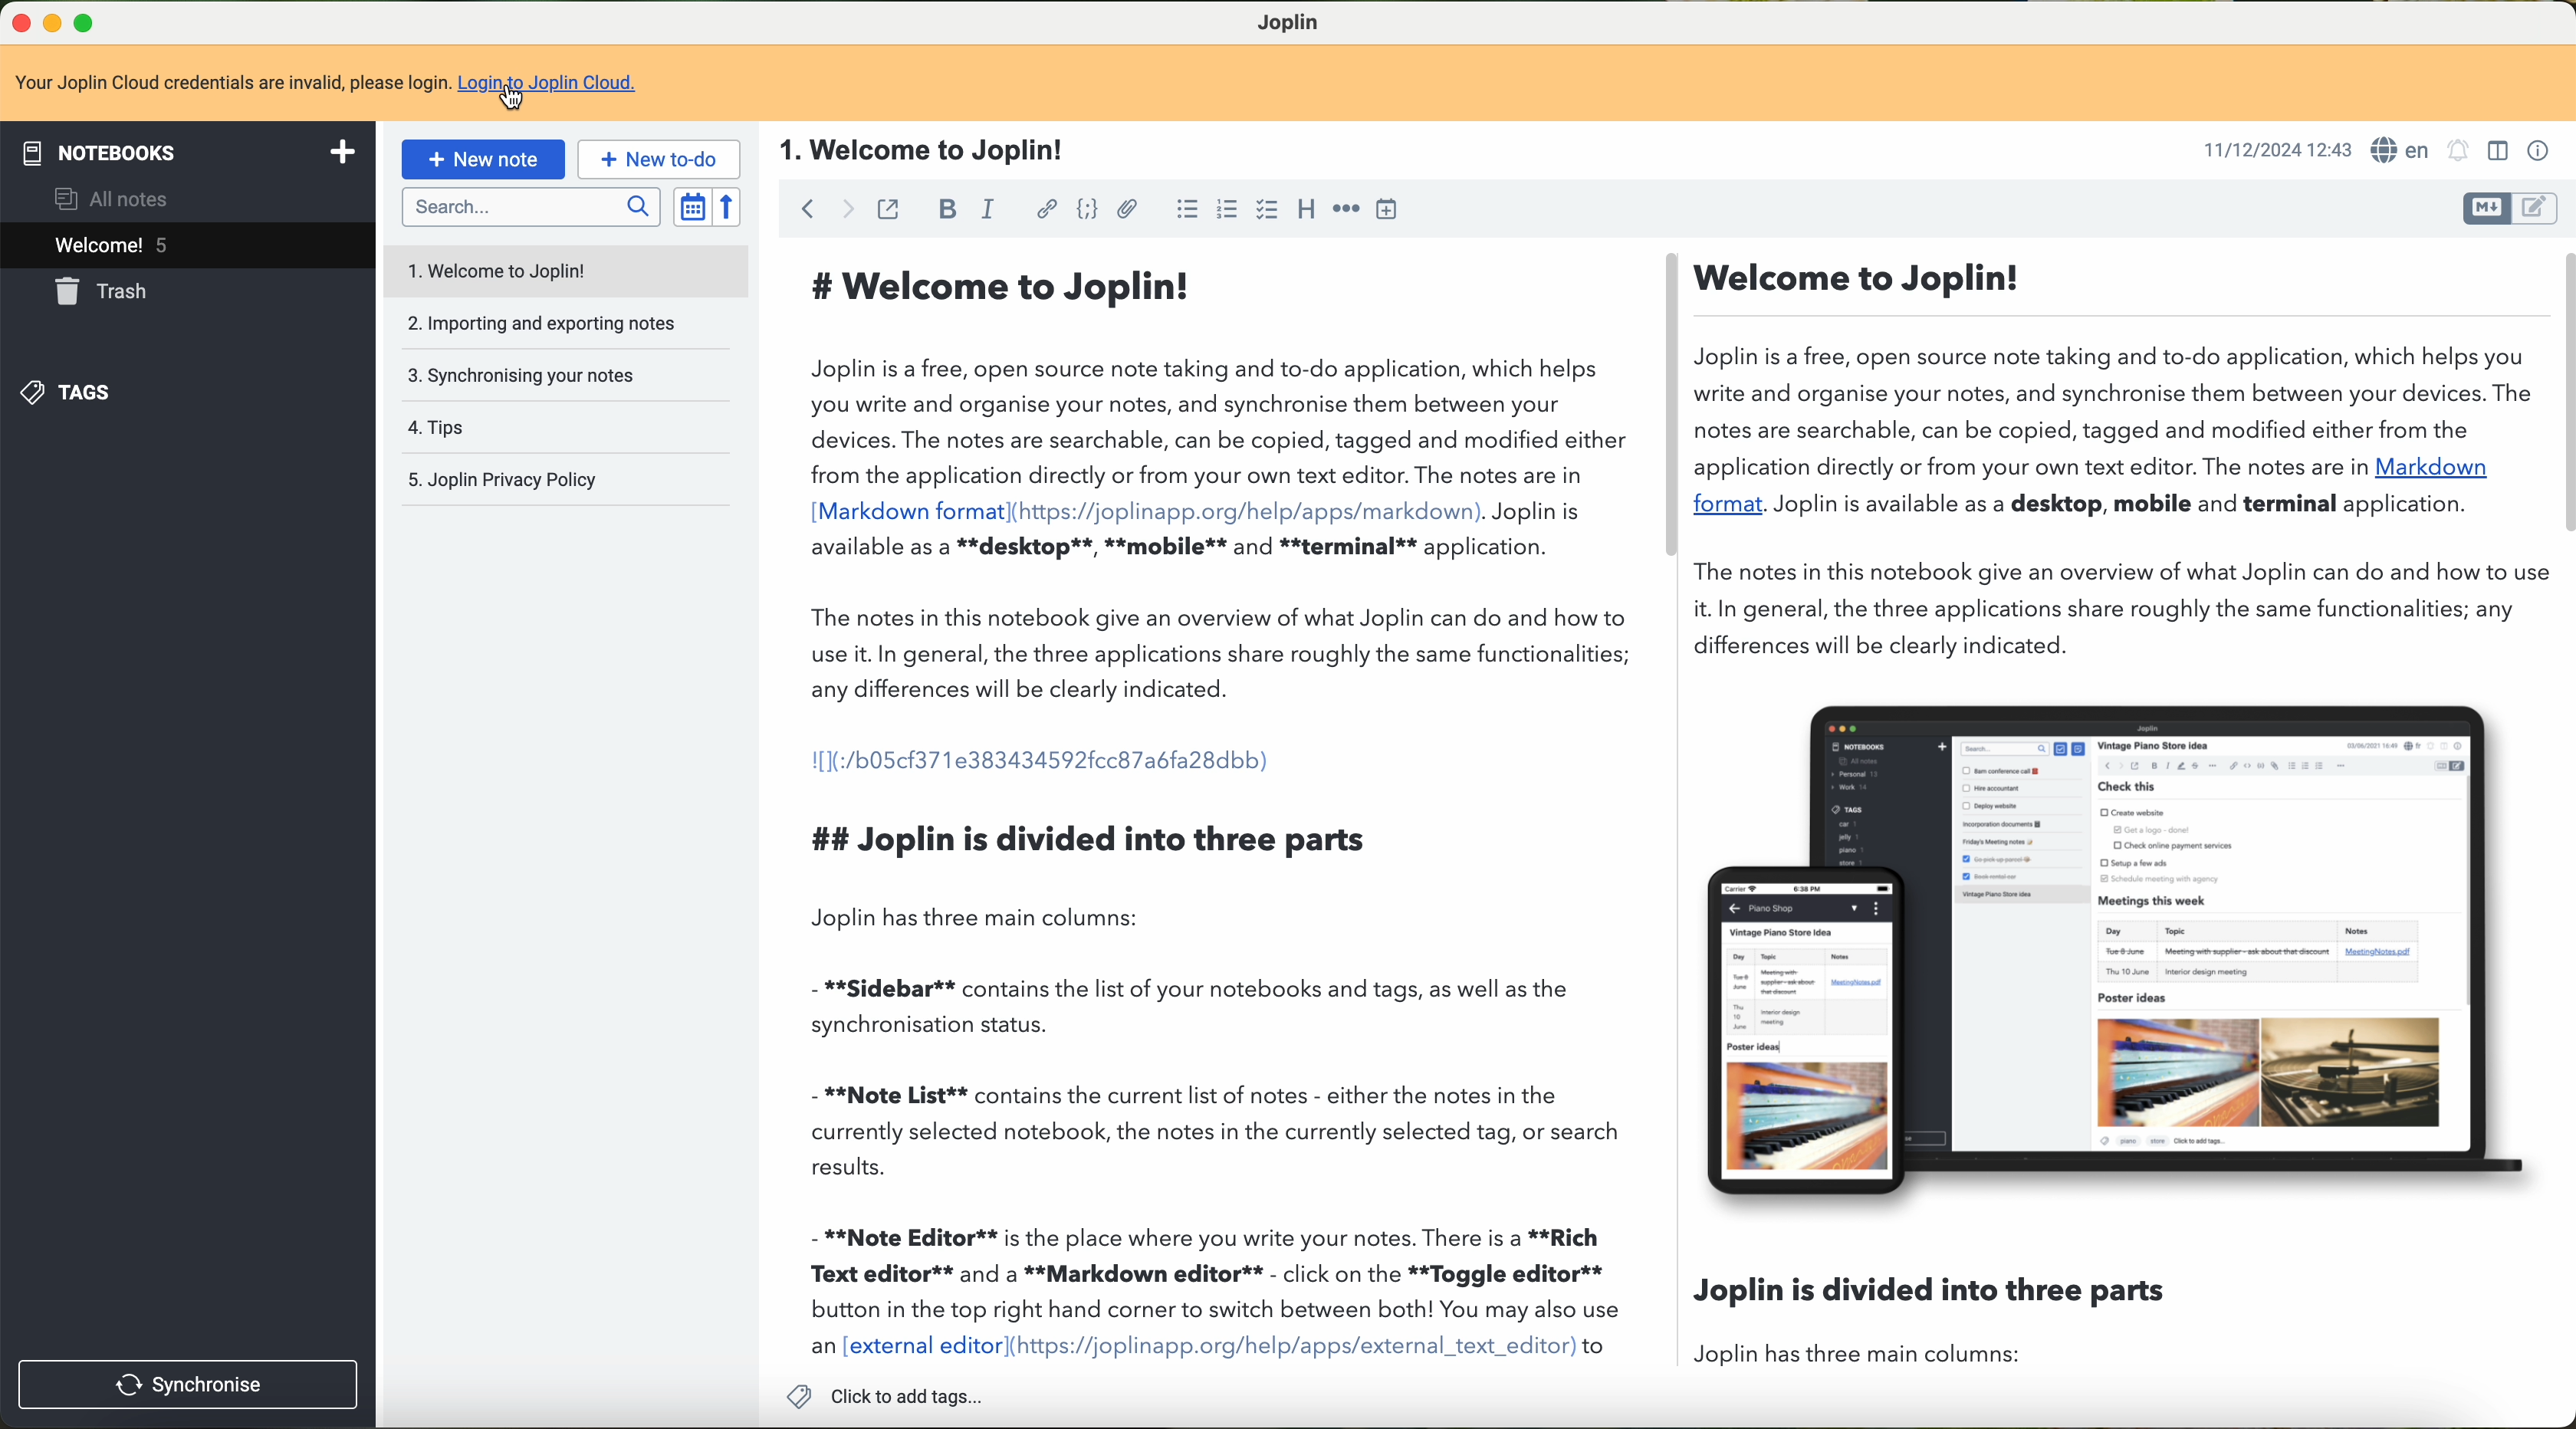 The height and width of the screenshot is (1429, 2576). Describe the element at coordinates (982, 208) in the screenshot. I see `italic` at that location.